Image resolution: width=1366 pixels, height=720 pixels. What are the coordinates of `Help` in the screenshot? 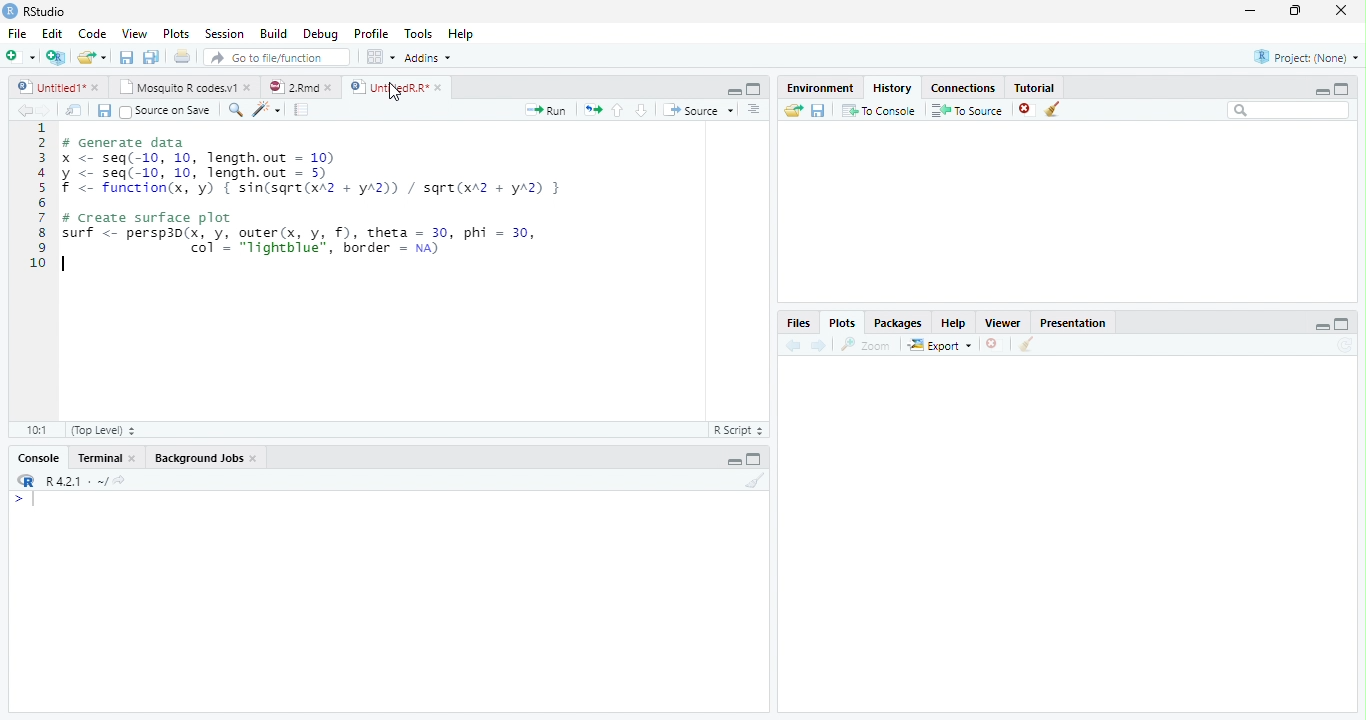 It's located at (954, 322).